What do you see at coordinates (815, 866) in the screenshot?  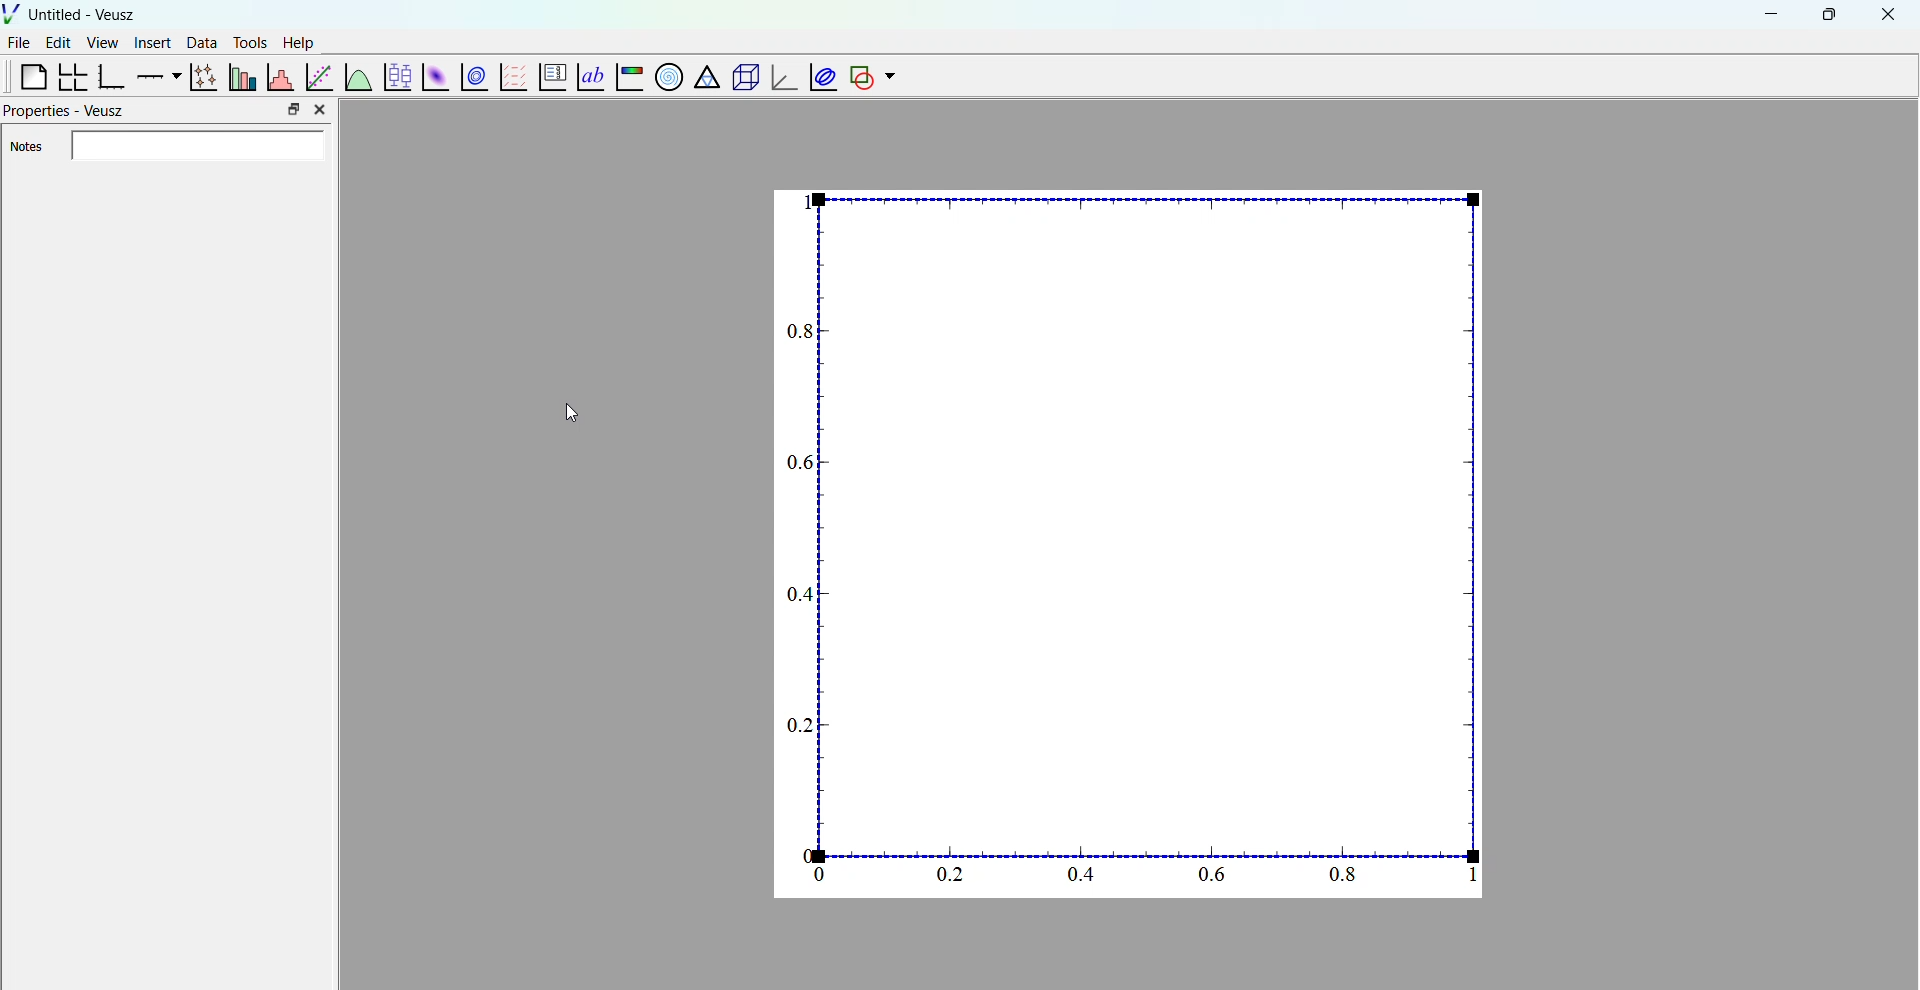 I see `0 and 0` at bounding box center [815, 866].